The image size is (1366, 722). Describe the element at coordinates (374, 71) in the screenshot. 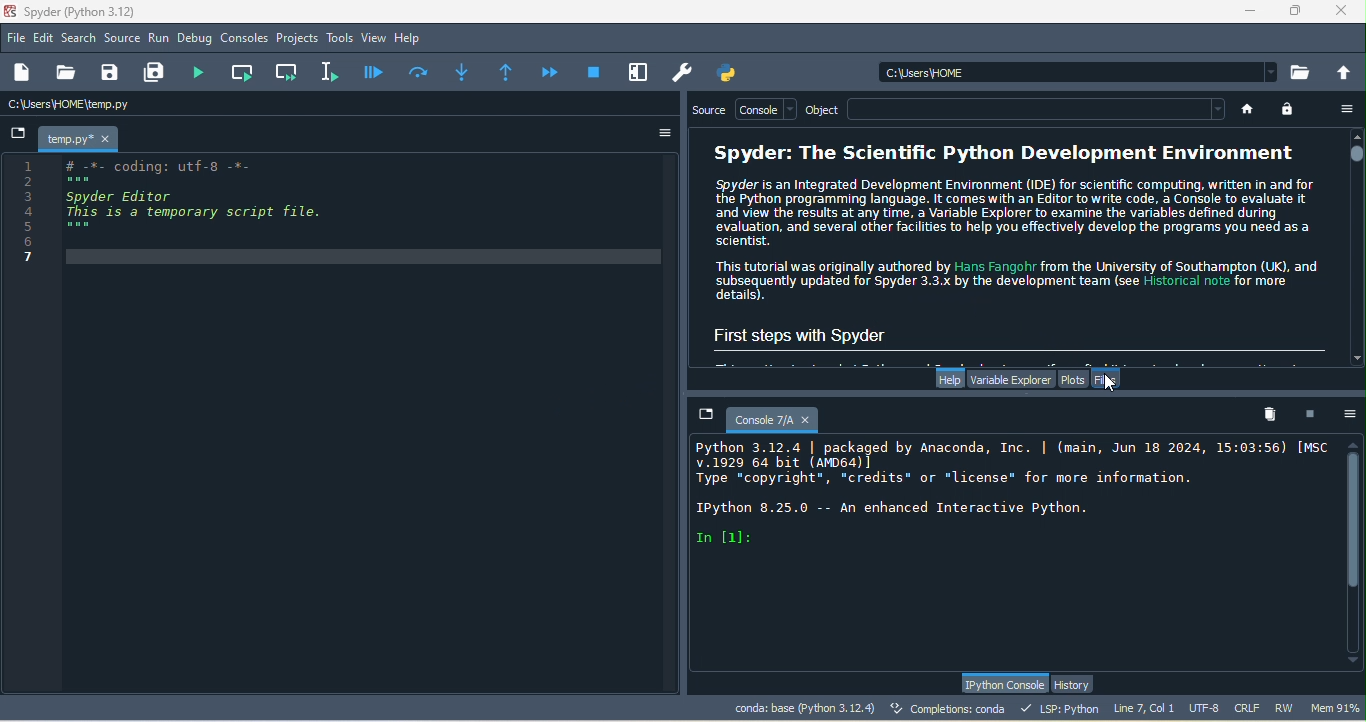

I see `debug file` at that location.